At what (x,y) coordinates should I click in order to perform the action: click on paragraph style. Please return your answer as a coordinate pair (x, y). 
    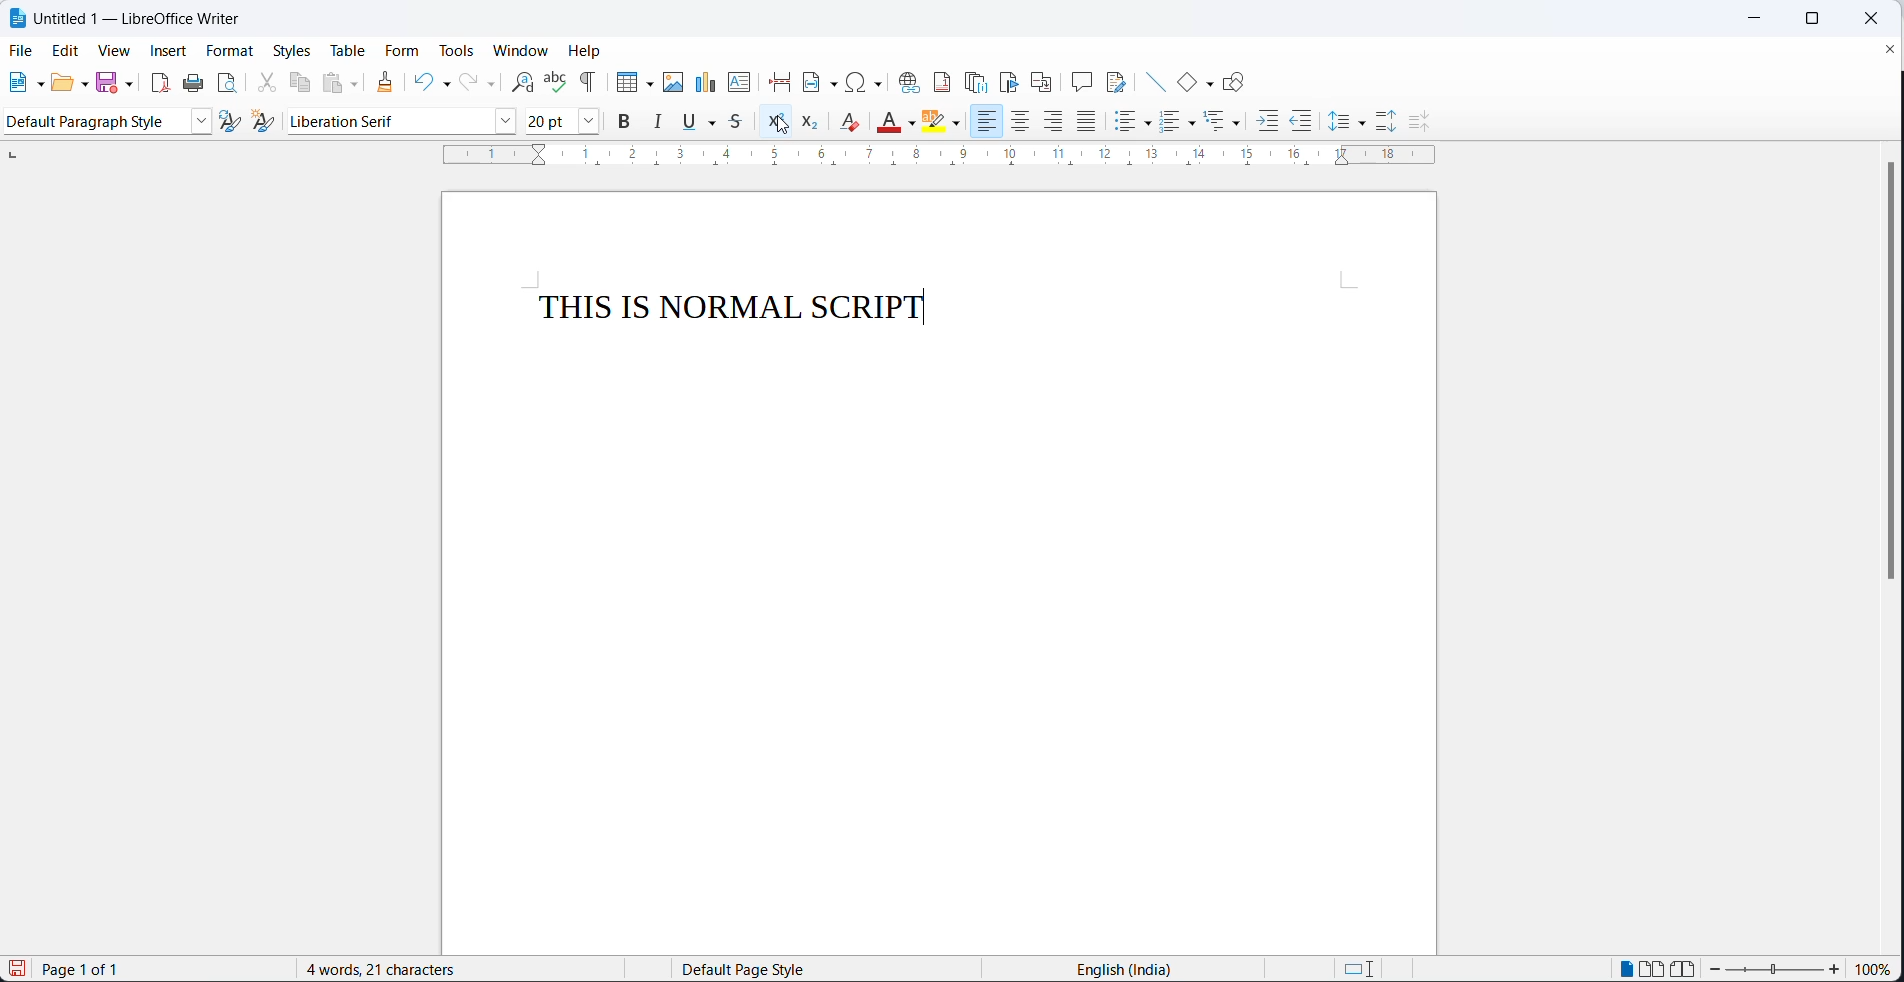
    Looking at the image, I should click on (204, 121).